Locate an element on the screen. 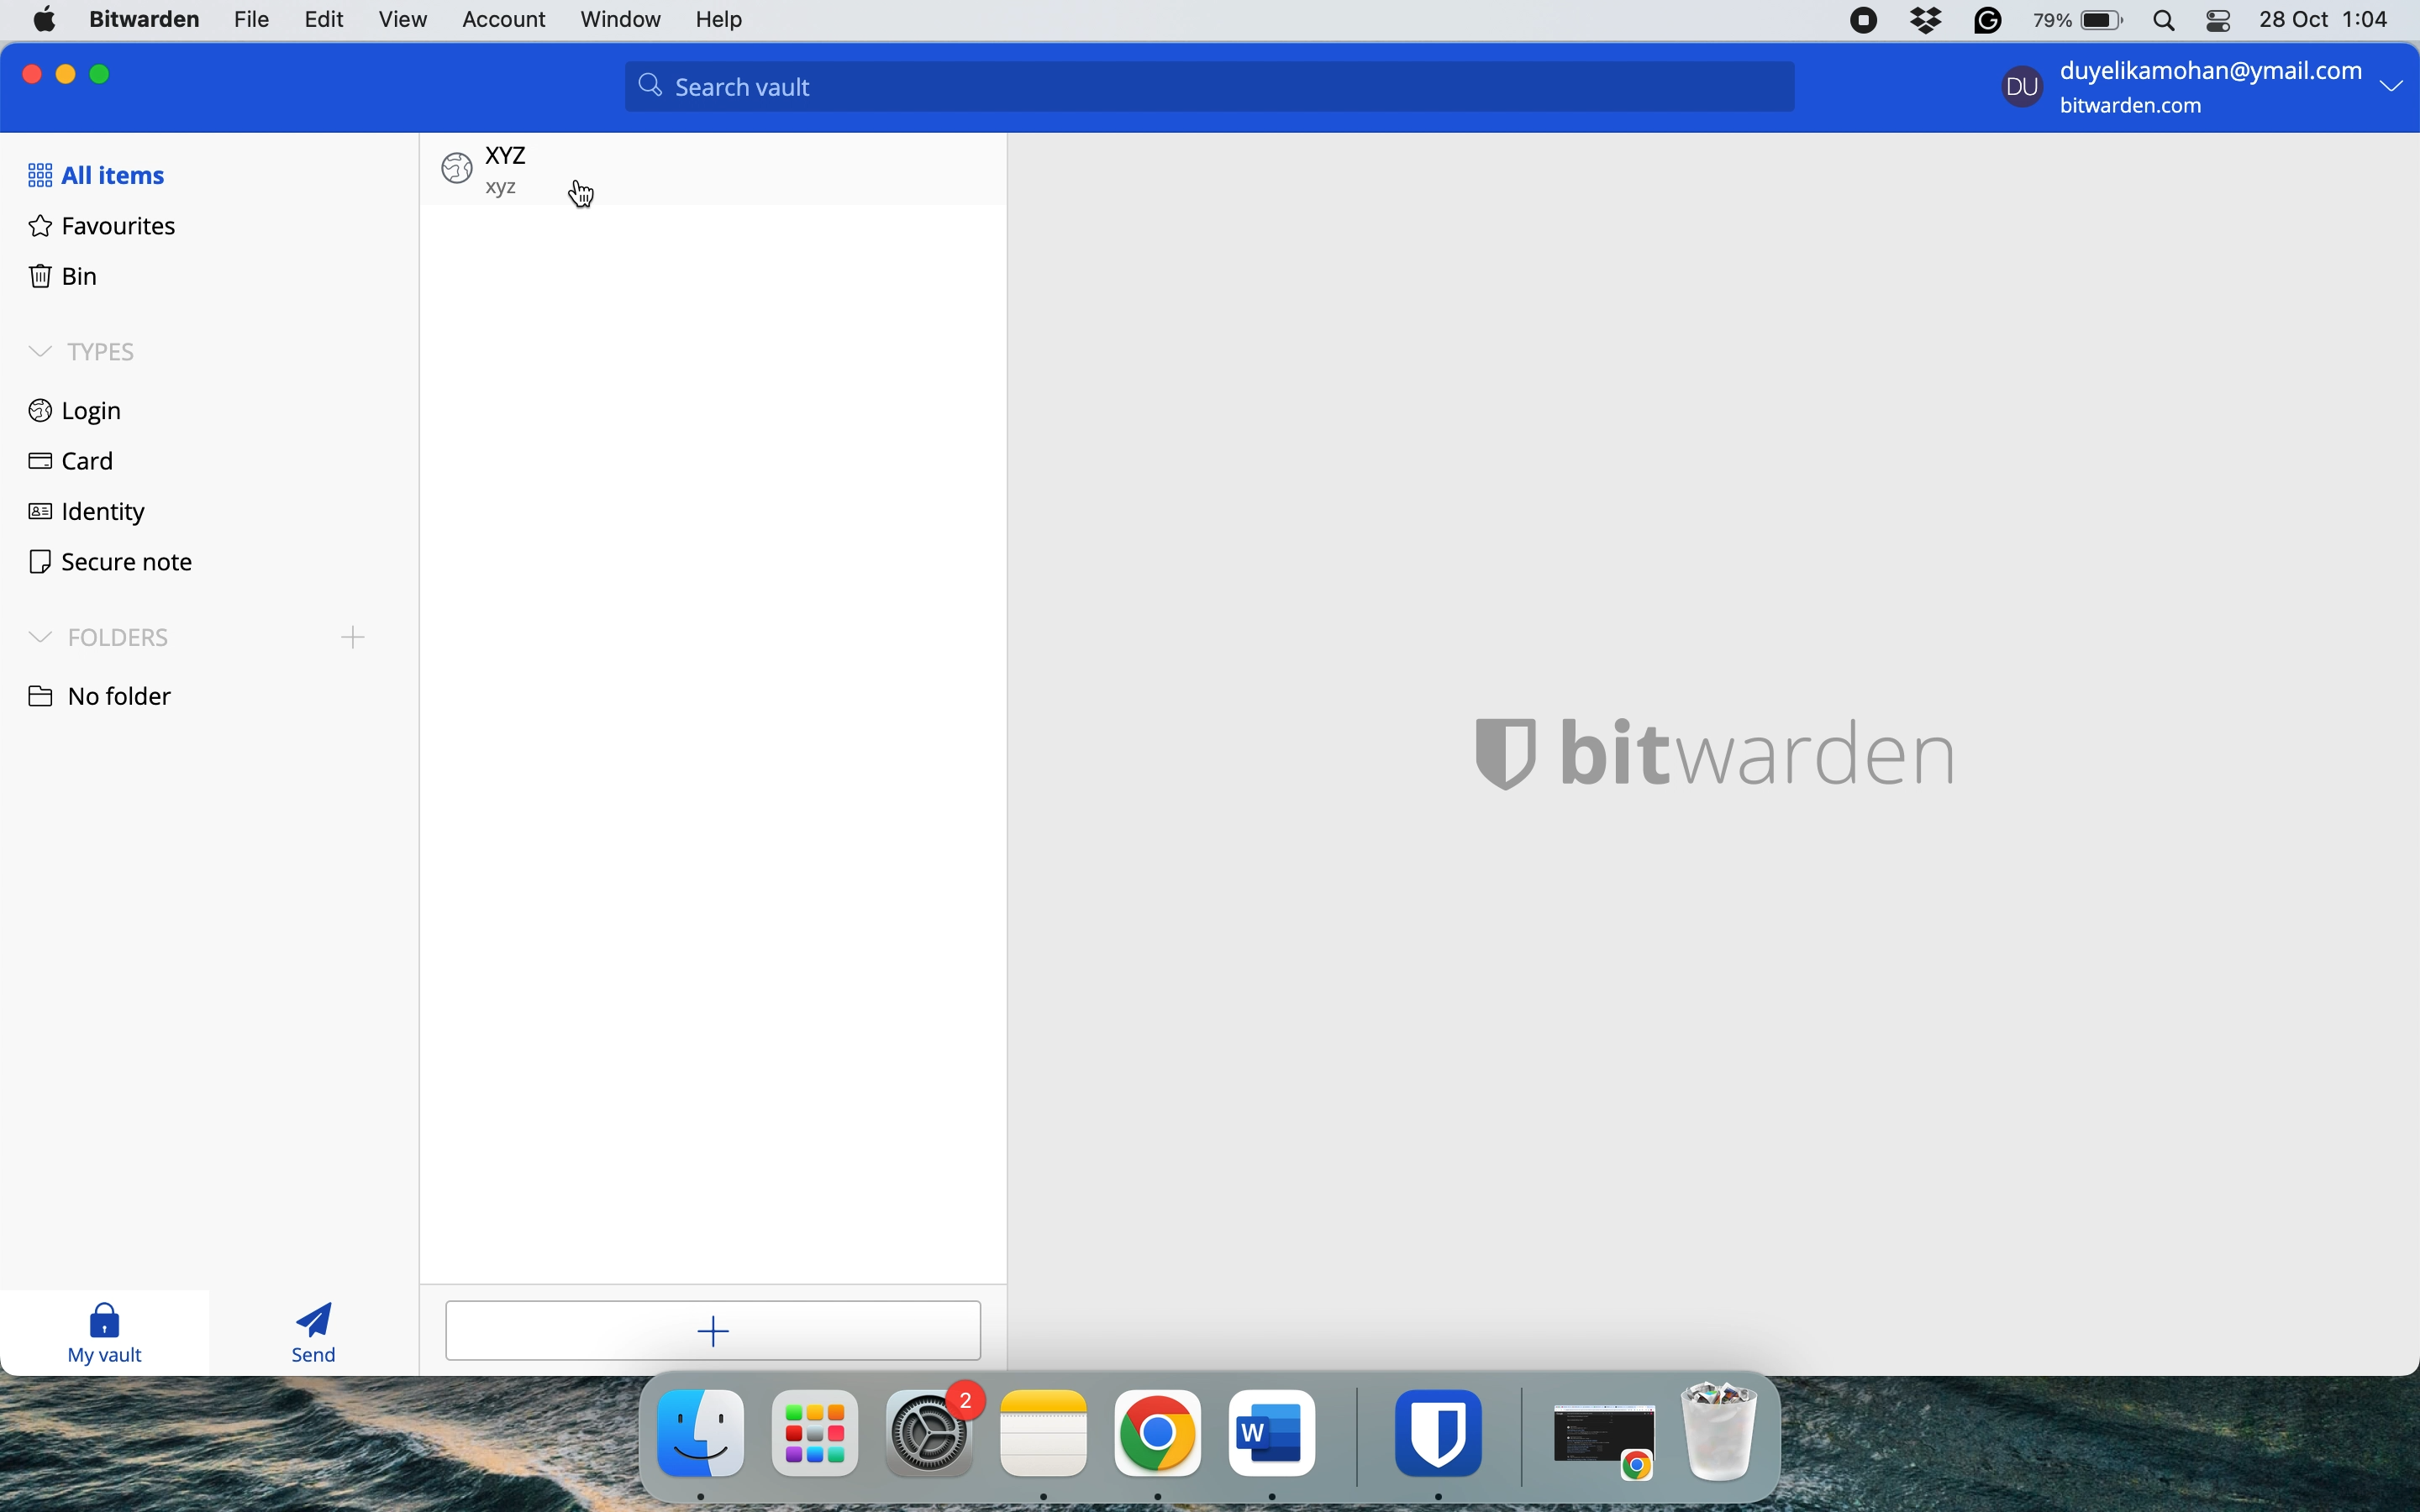  bitwarden logo is located at coordinates (1719, 766).